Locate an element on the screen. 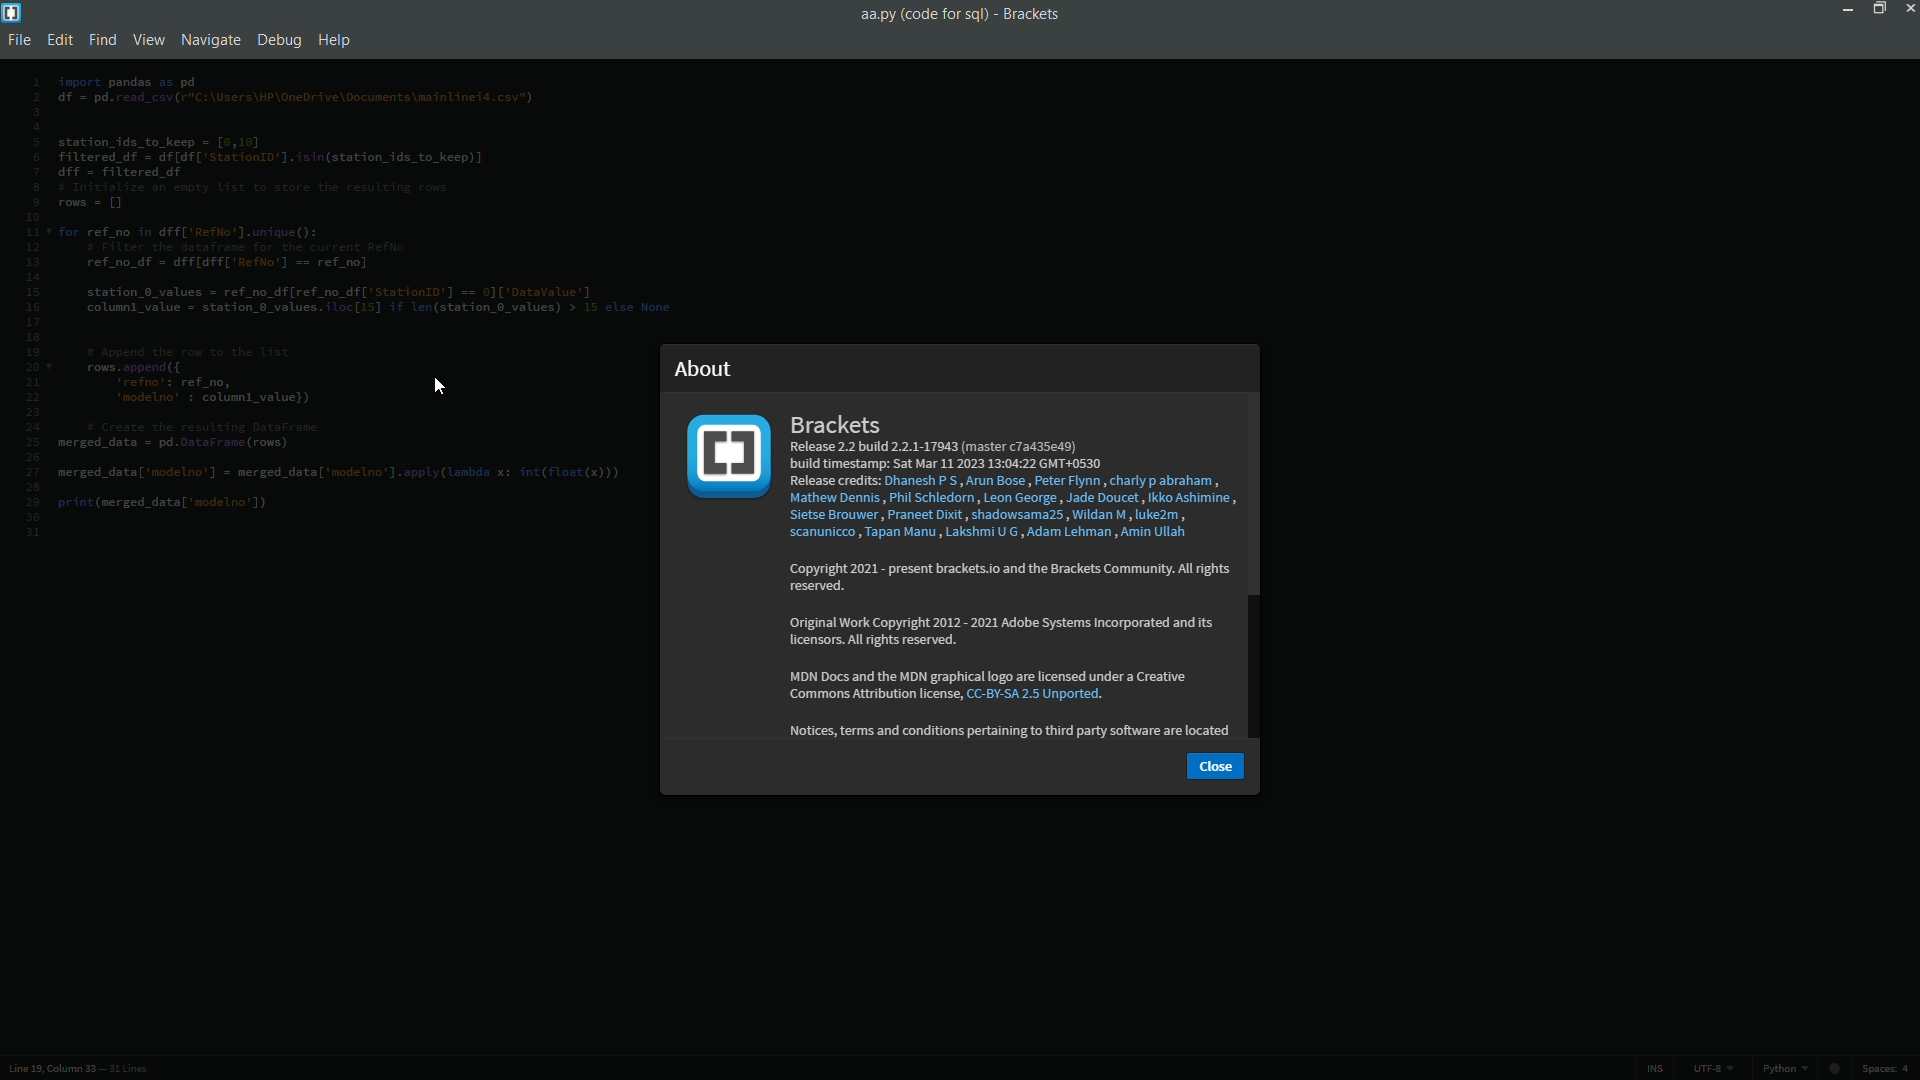  line numbers is located at coordinates (30, 308).